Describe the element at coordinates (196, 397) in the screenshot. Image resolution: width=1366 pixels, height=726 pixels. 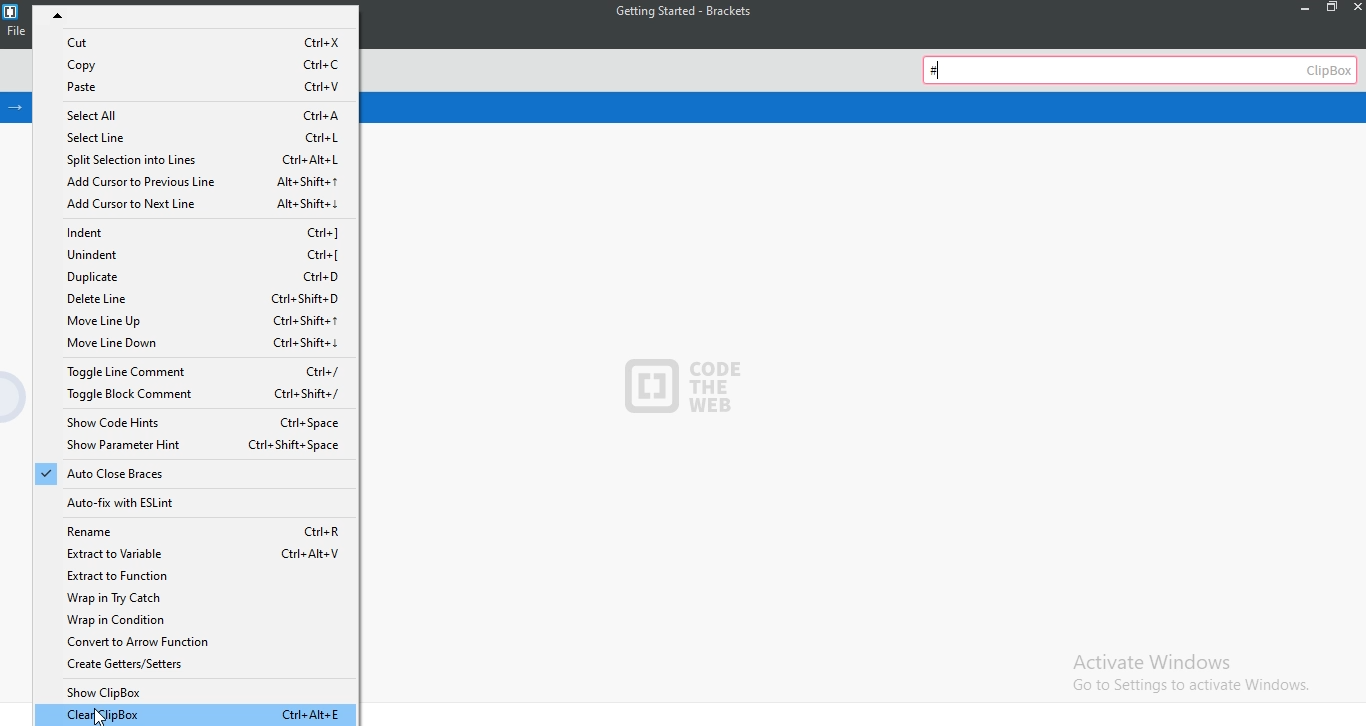
I see `Toggle Block Comment` at that location.